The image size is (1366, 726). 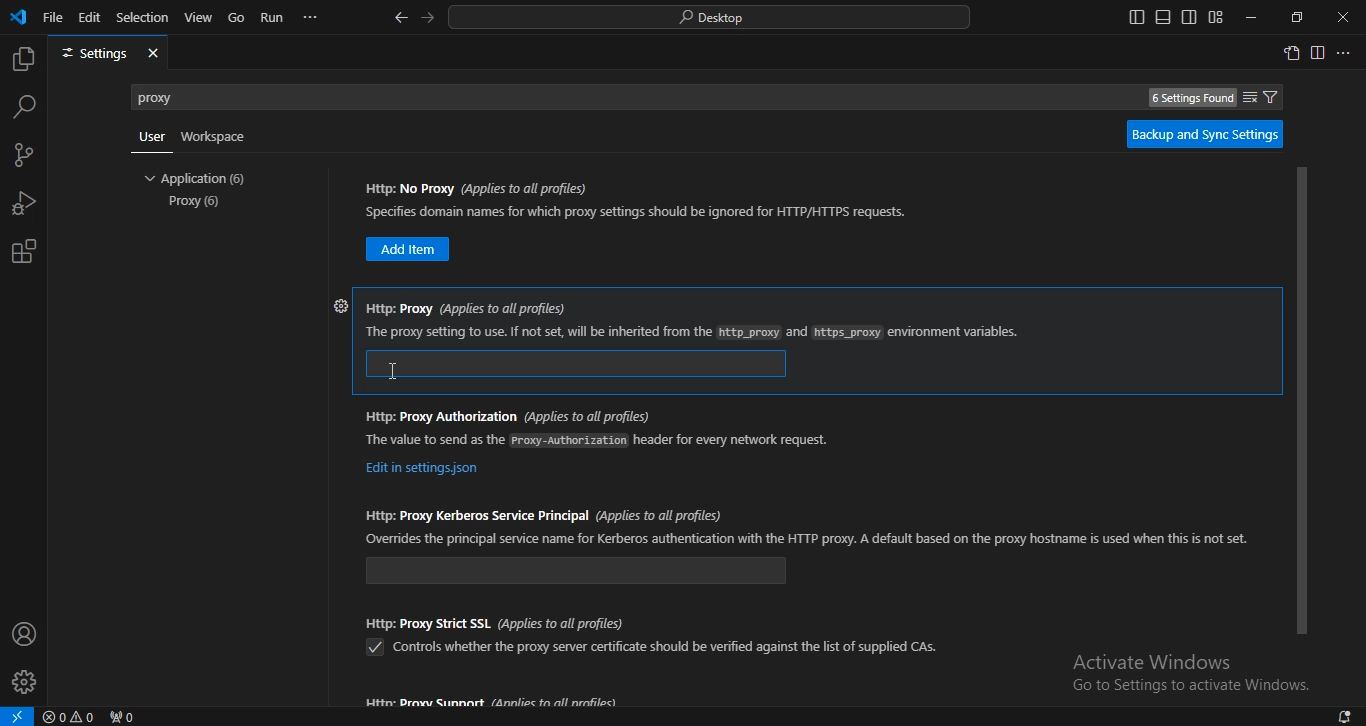 What do you see at coordinates (170, 96) in the screenshot?
I see `proxy` at bounding box center [170, 96].